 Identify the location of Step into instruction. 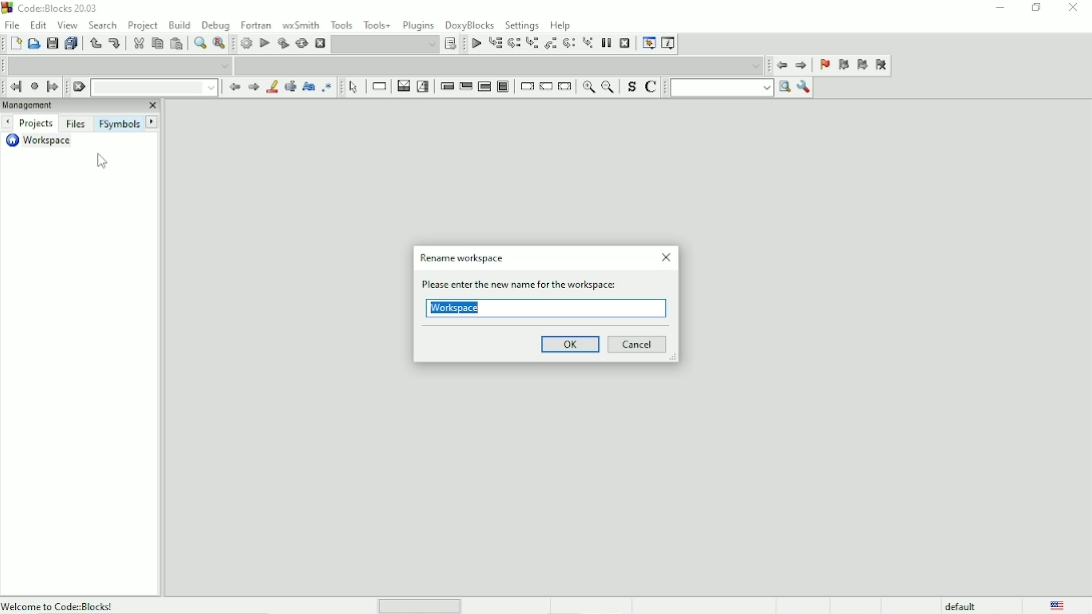
(588, 44).